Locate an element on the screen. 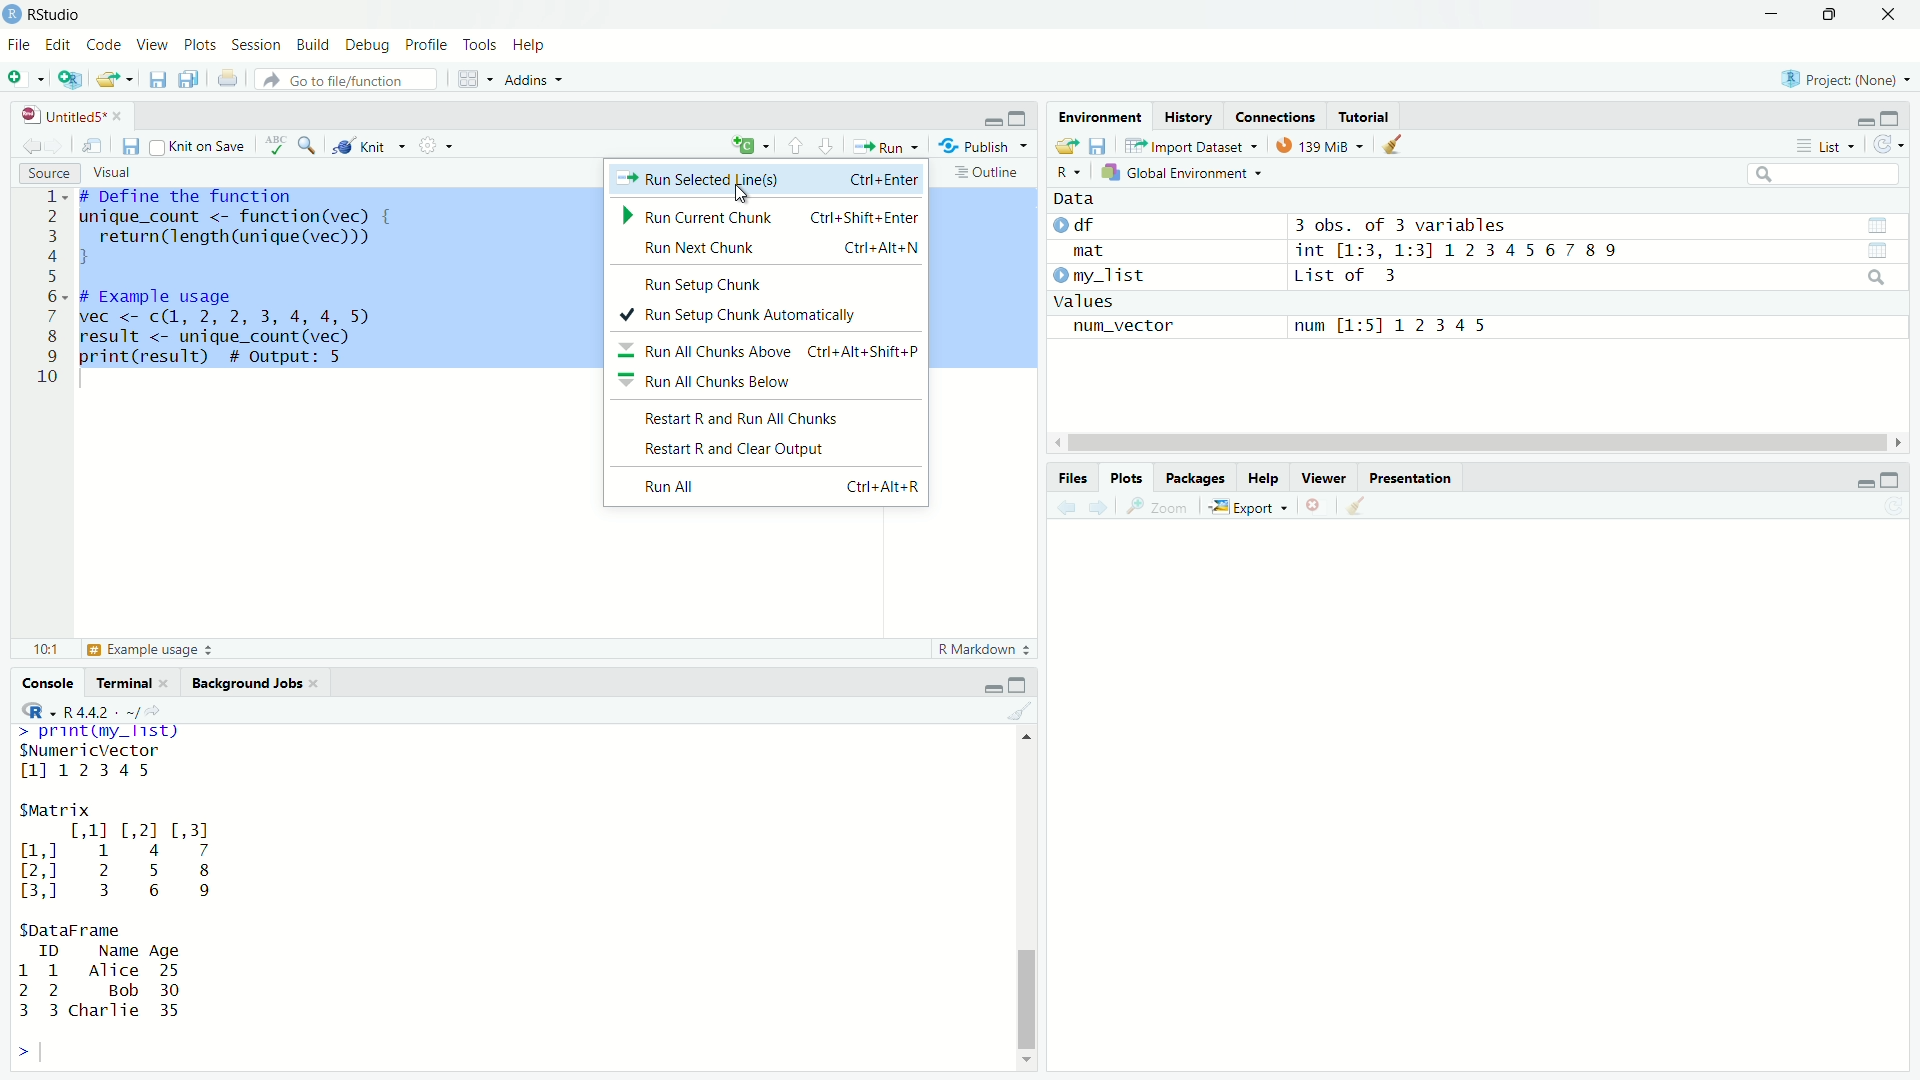 This screenshot has height=1080, width=1920. Visual is located at coordinates (115, 172).